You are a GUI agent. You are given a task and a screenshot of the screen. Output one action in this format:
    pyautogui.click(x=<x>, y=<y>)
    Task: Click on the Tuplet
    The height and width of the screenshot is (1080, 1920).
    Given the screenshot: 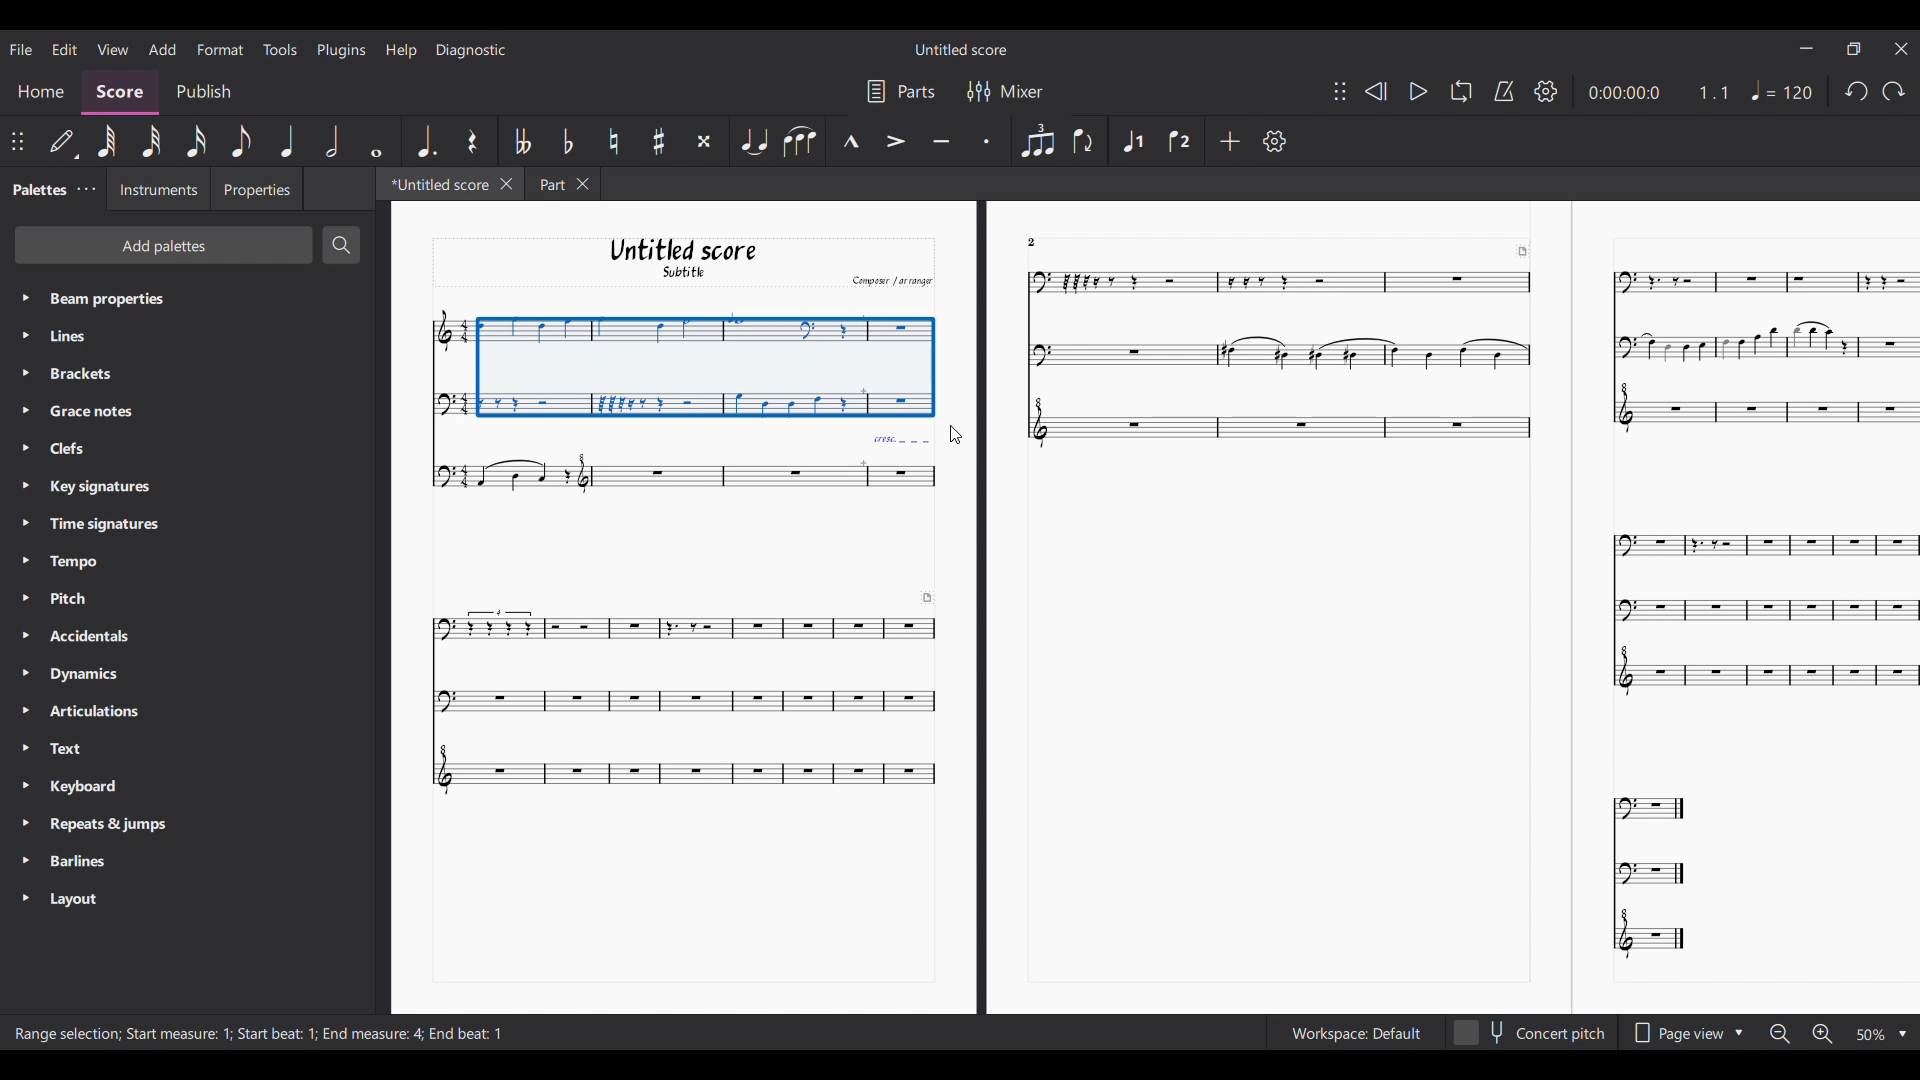 What is the action you would take?
    pyautogui.click(x=1036, y=140)
    